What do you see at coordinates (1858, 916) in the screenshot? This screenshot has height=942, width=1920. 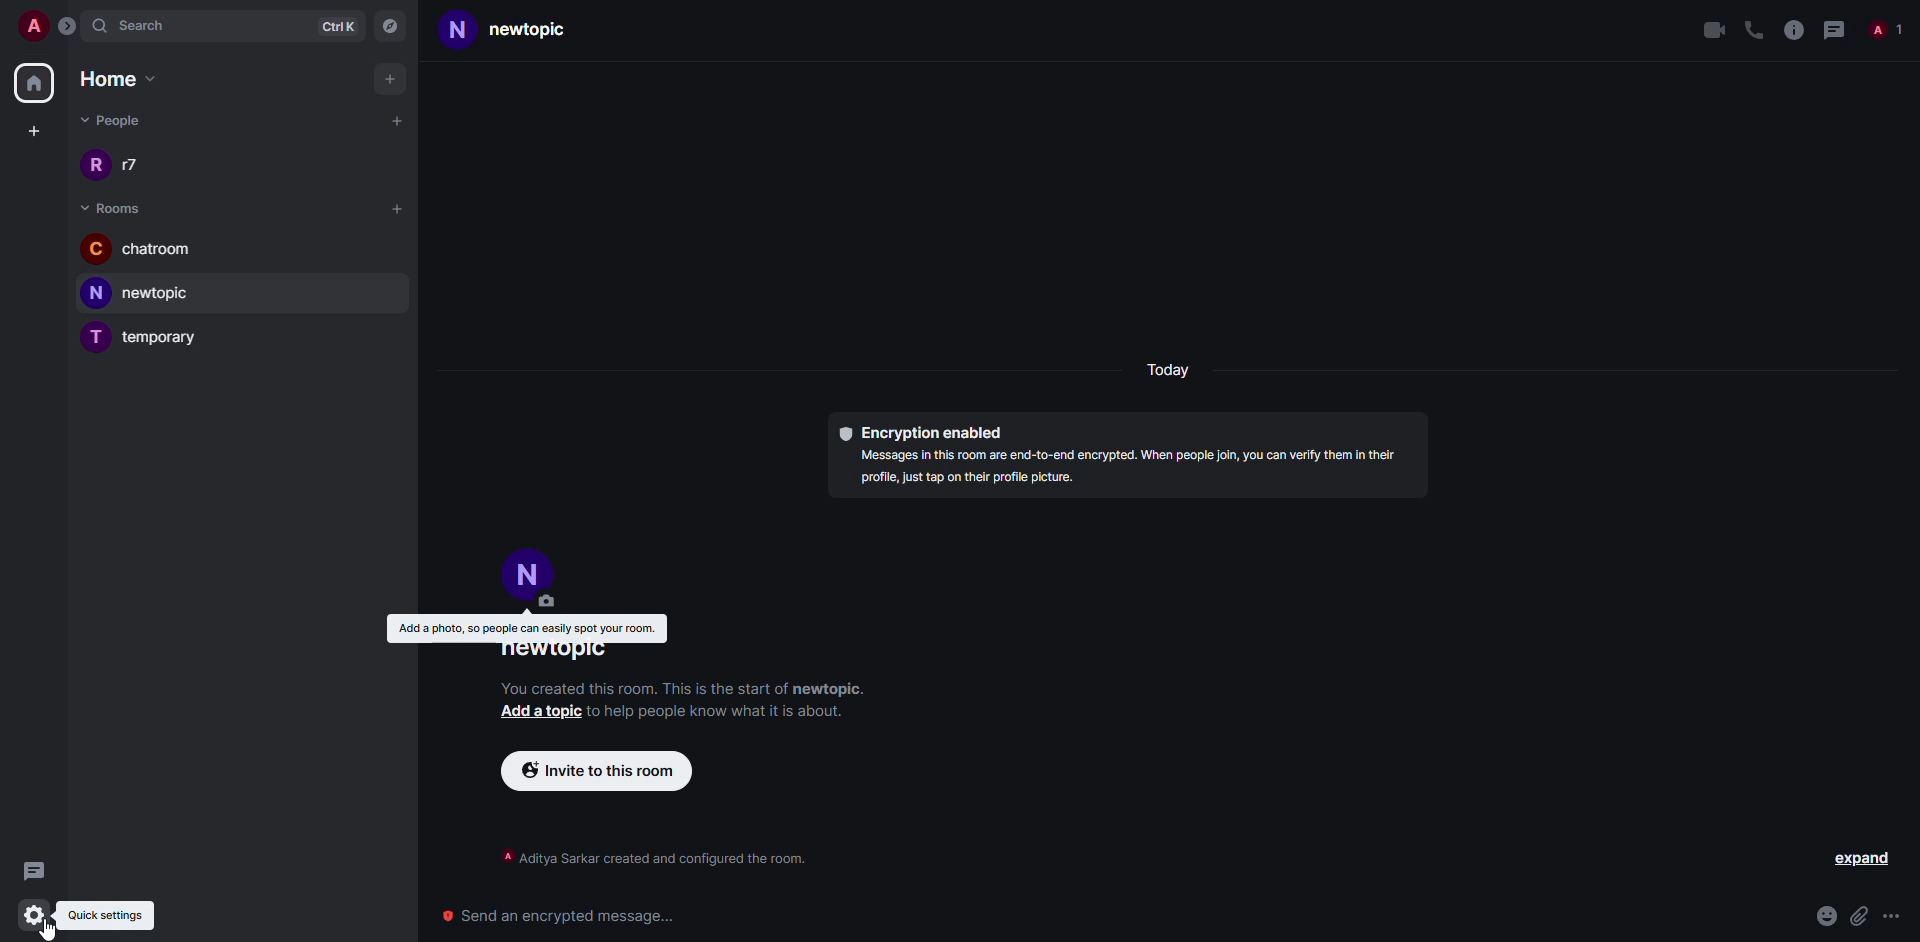 I see `attach` at bounding box center [1858, 916].